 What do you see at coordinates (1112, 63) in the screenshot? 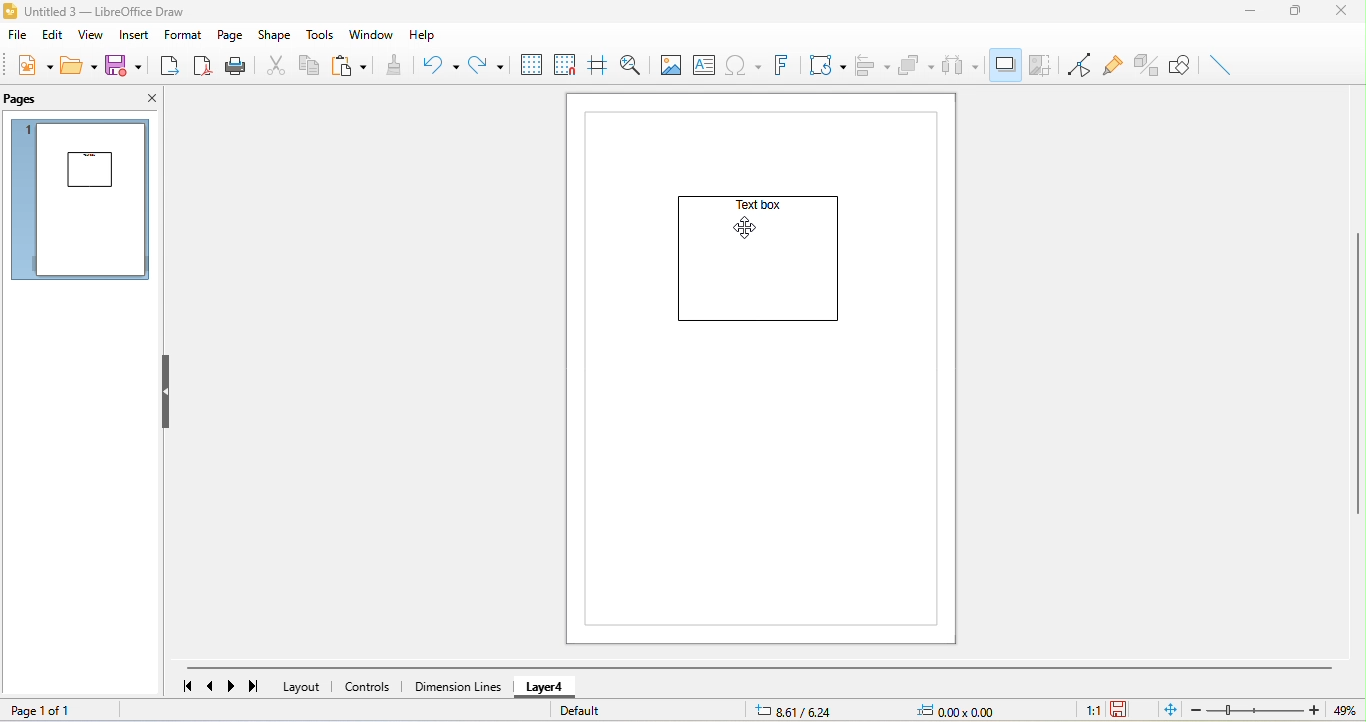
I see `glue point function` at bounding box center [1112, 63].